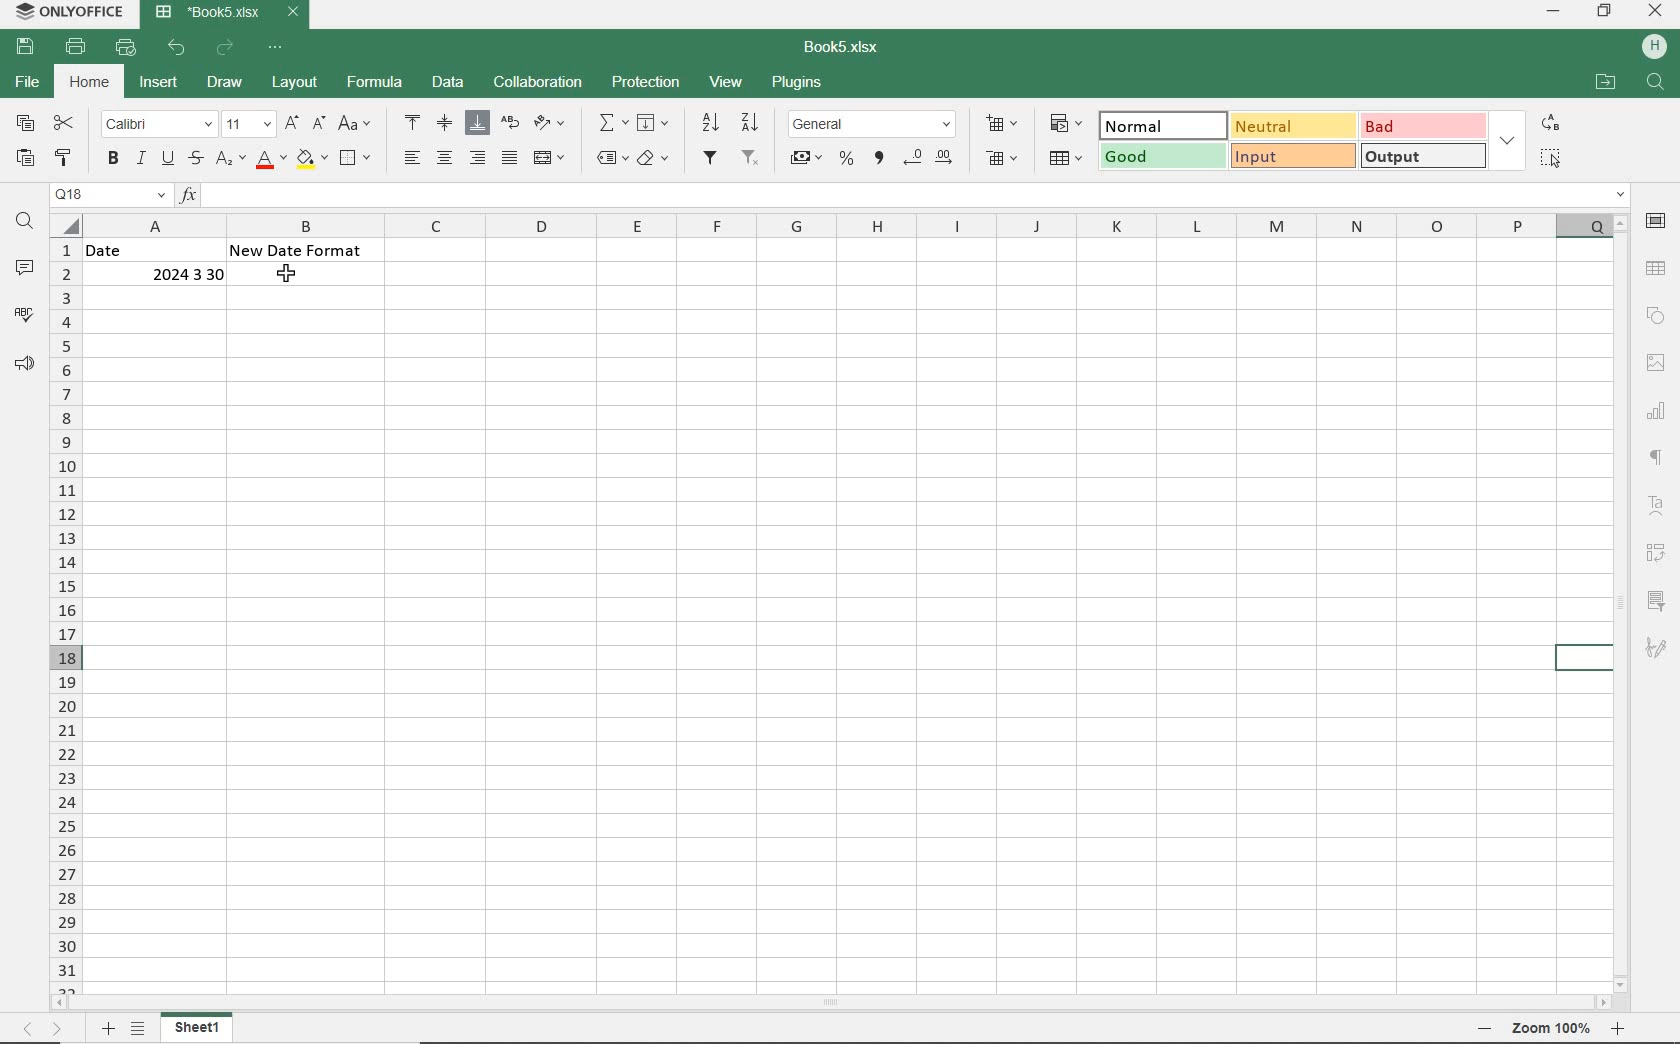 The width and height of the screenshot is (1680, 1044). Describe the element at coordinates (1652, 47) in the screenshot. I see `HP` at that location.